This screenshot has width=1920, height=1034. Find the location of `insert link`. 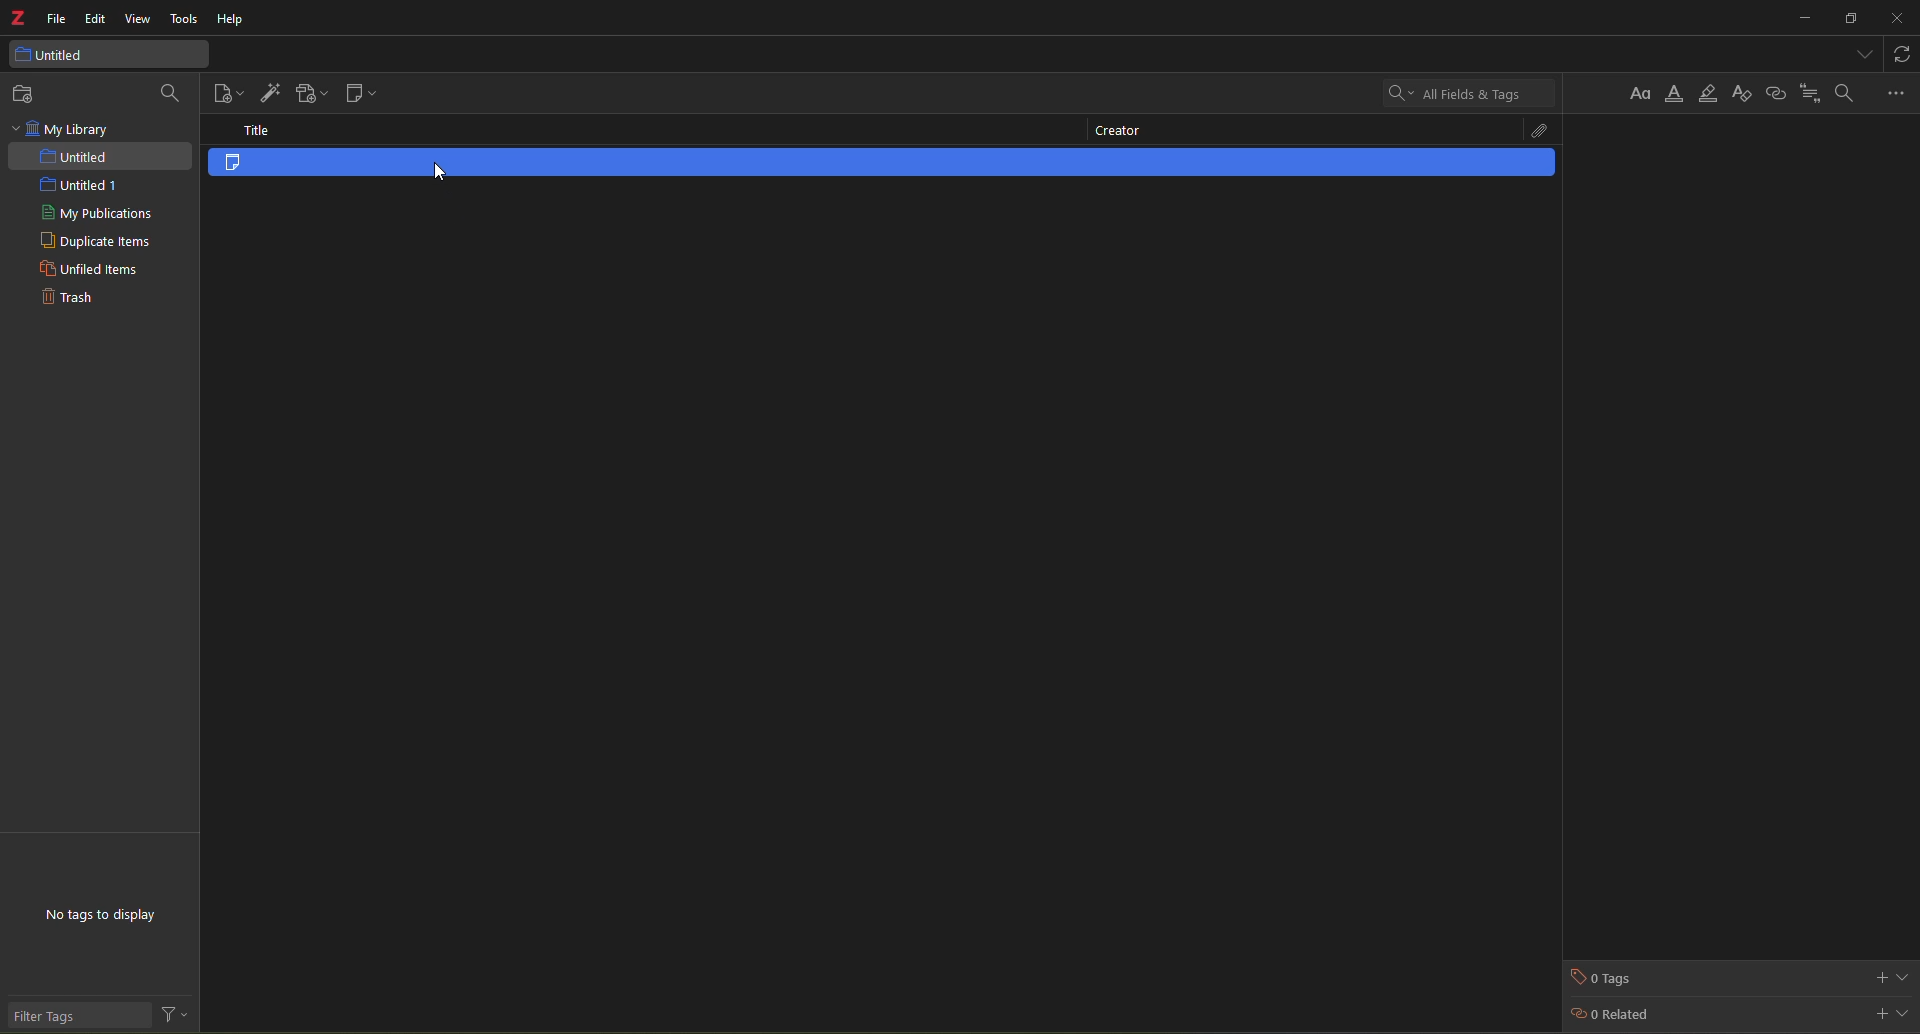

insert link is located at coordinates (1775, 93).